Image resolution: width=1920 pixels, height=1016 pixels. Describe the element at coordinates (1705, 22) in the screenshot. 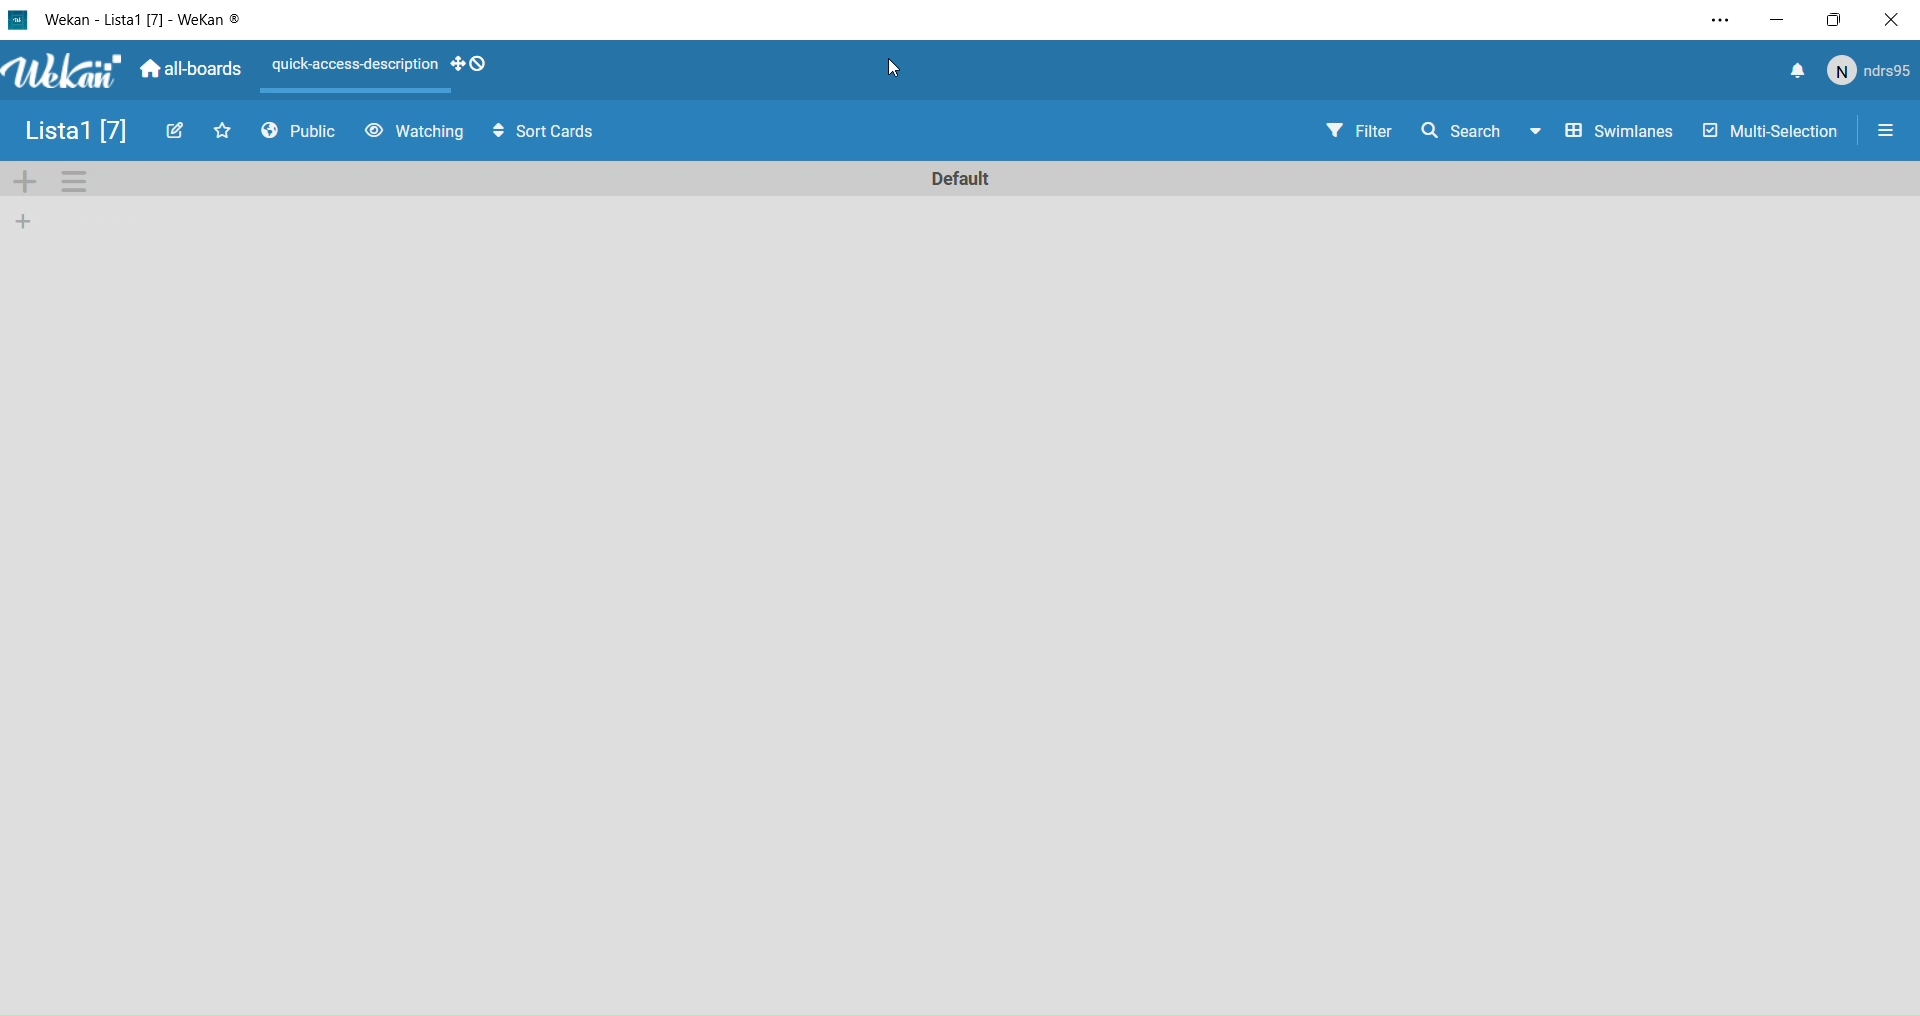

I see `Settings and more` at that location.